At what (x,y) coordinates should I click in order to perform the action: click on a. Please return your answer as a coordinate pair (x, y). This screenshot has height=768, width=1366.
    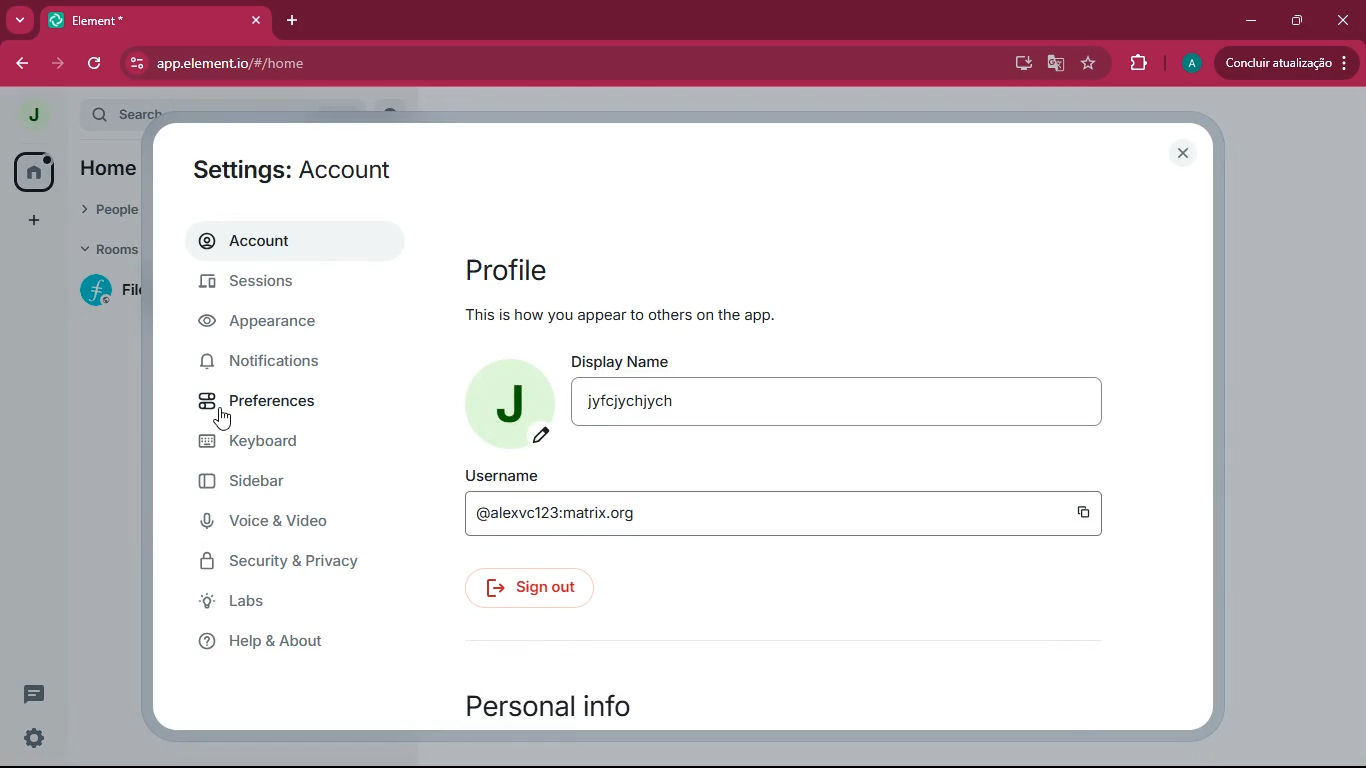
    Looking at the image, I should click on (1192, 64).